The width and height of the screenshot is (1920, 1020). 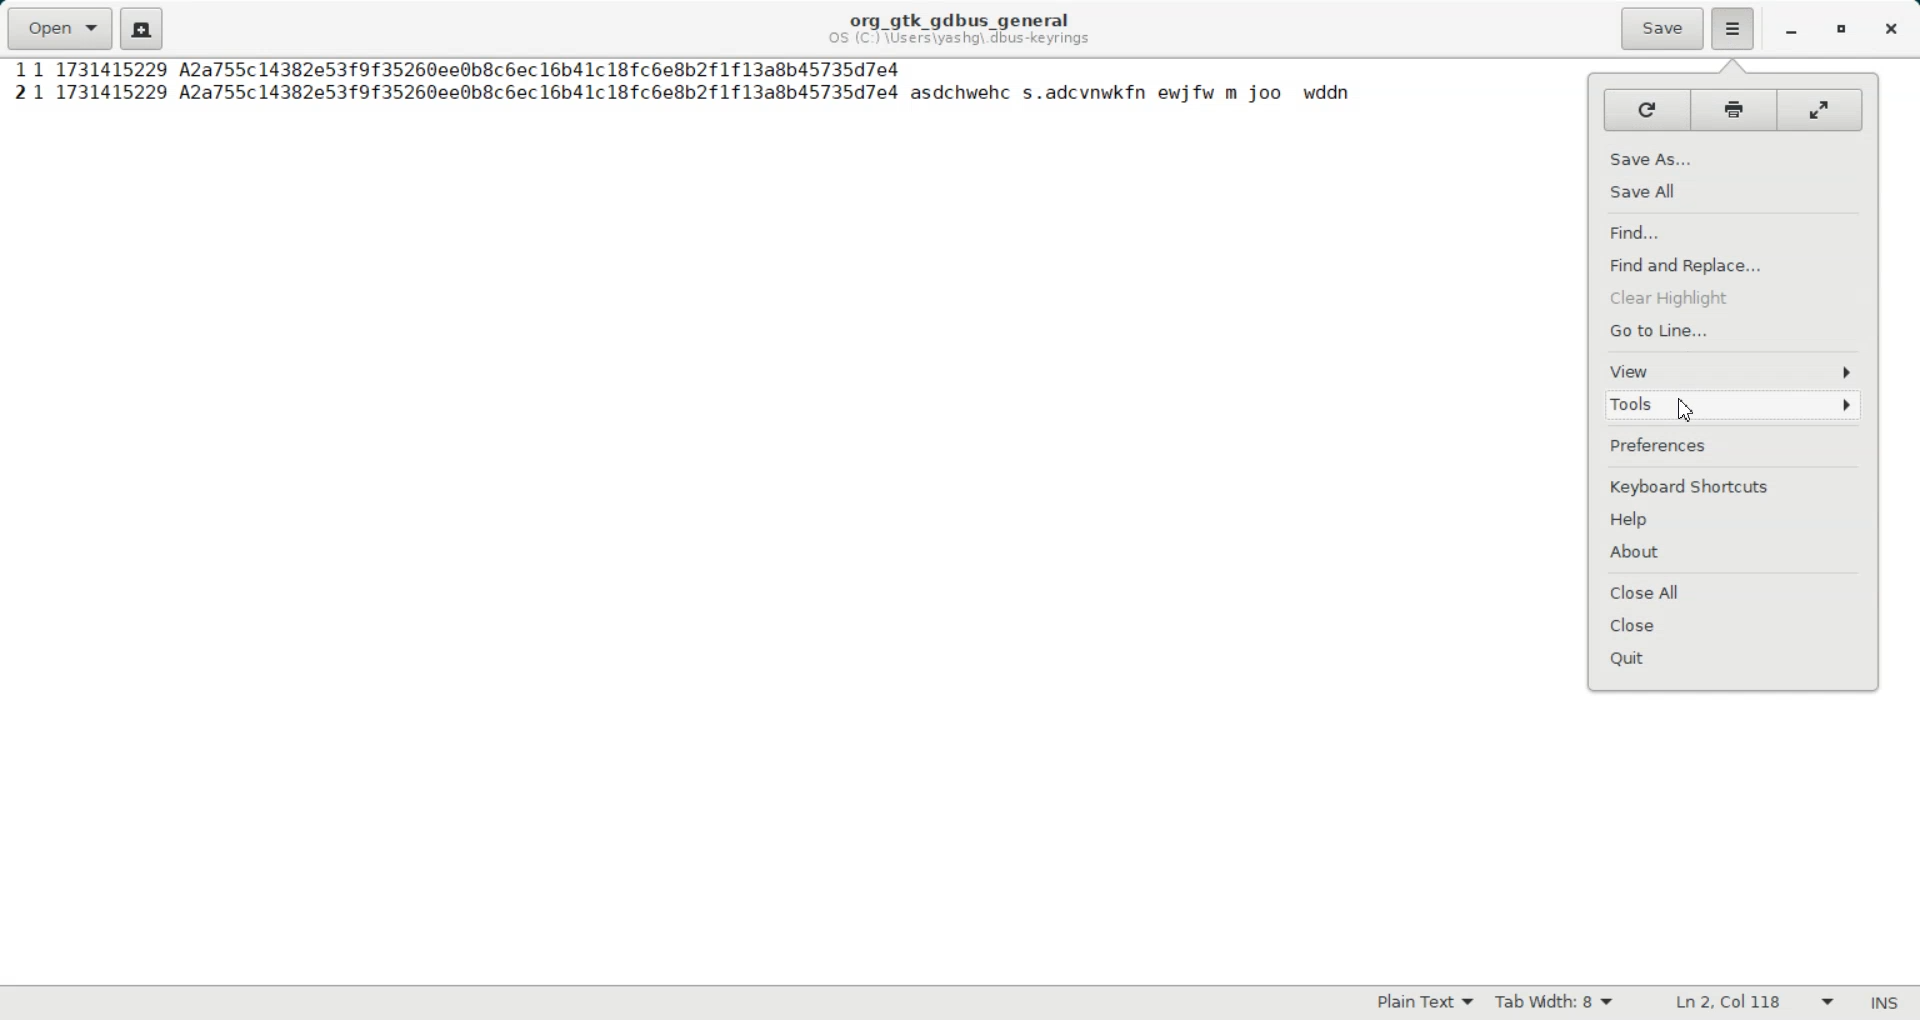 I want to click on Save, so click(x=1661, y=29).